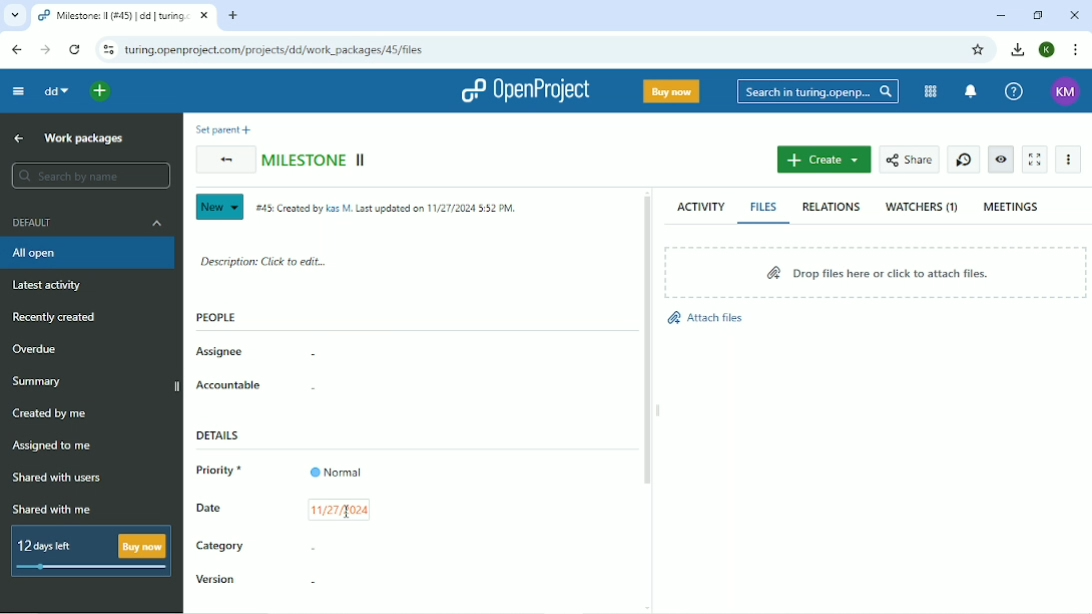  I want to click on Latest activity, so click(53, 285).